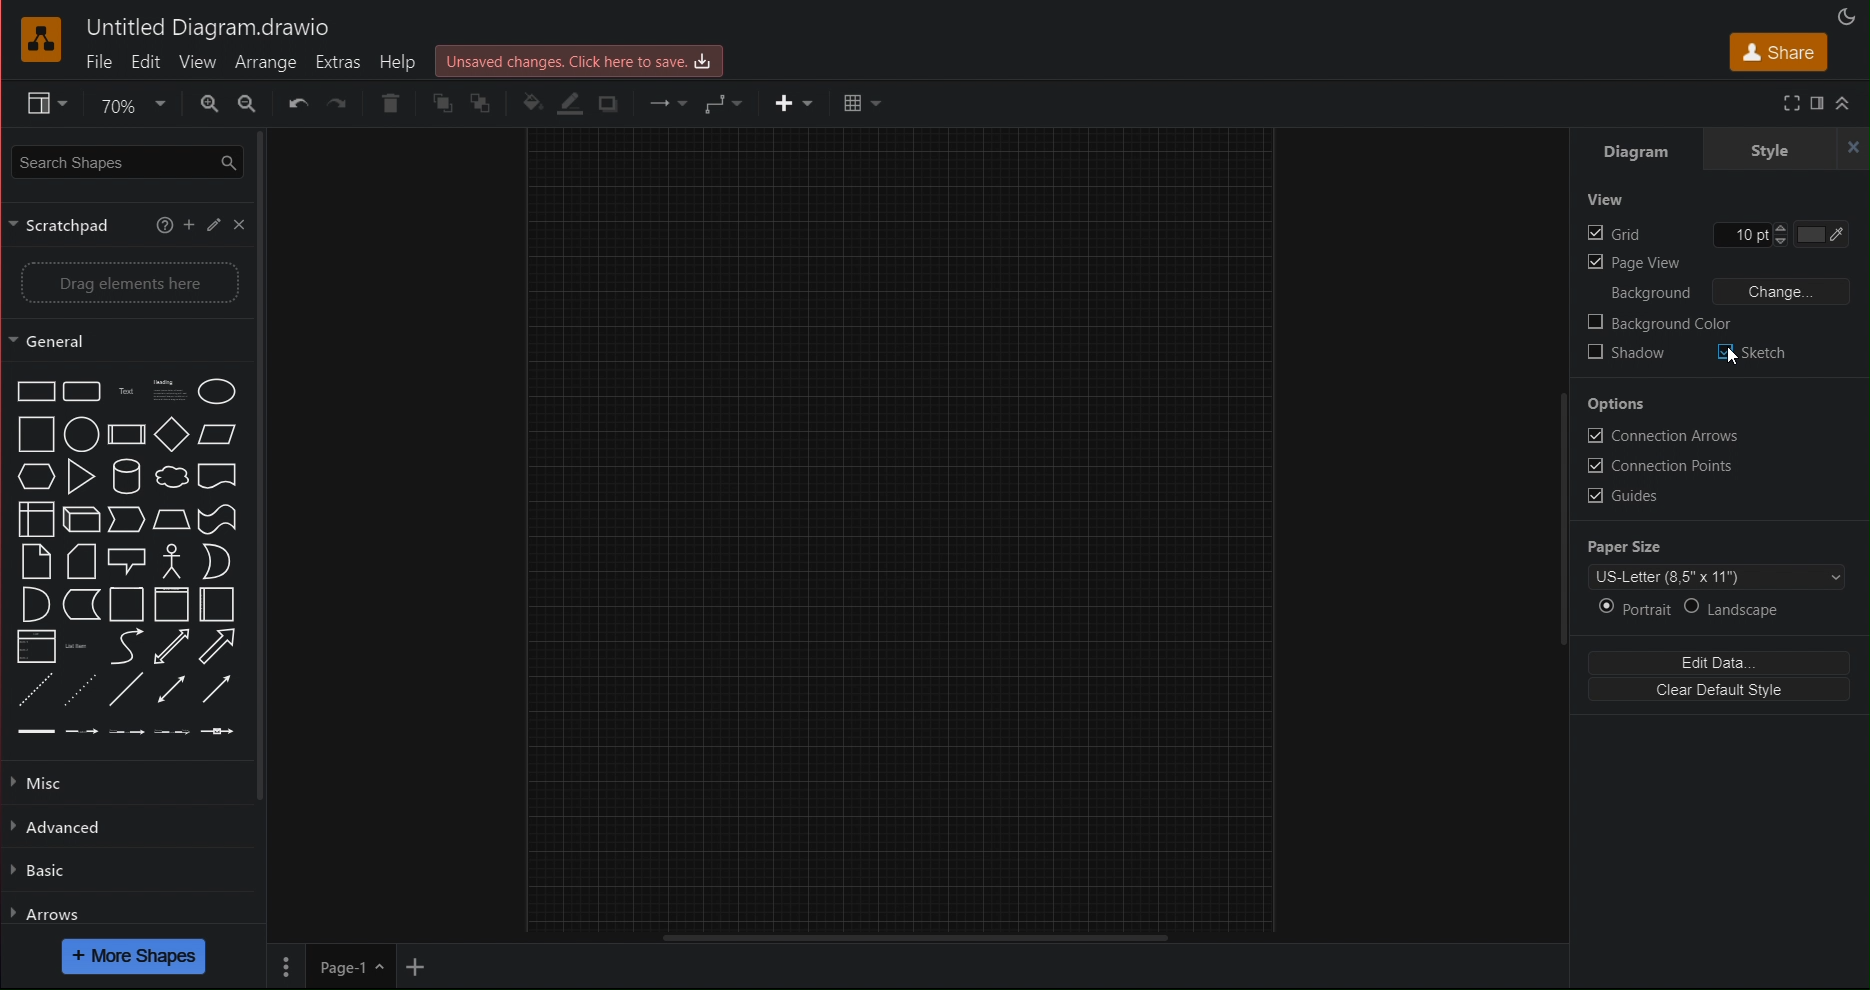 Image resolution: width=1870 pixels, height=990 pixels. What do you see at coordinates (351, 966) in the screenshot?
I see `Page 1` at bounding box center [351, 966].